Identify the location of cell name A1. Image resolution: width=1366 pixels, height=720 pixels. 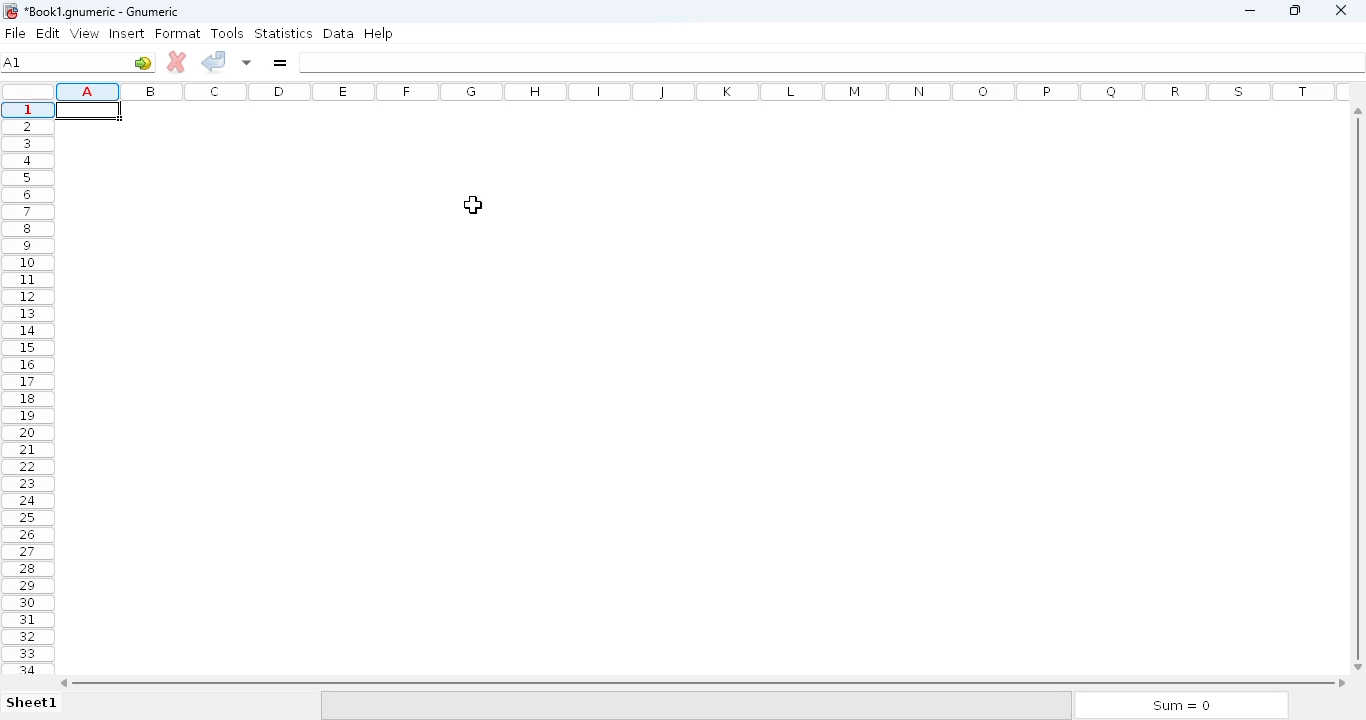
(13, 62).